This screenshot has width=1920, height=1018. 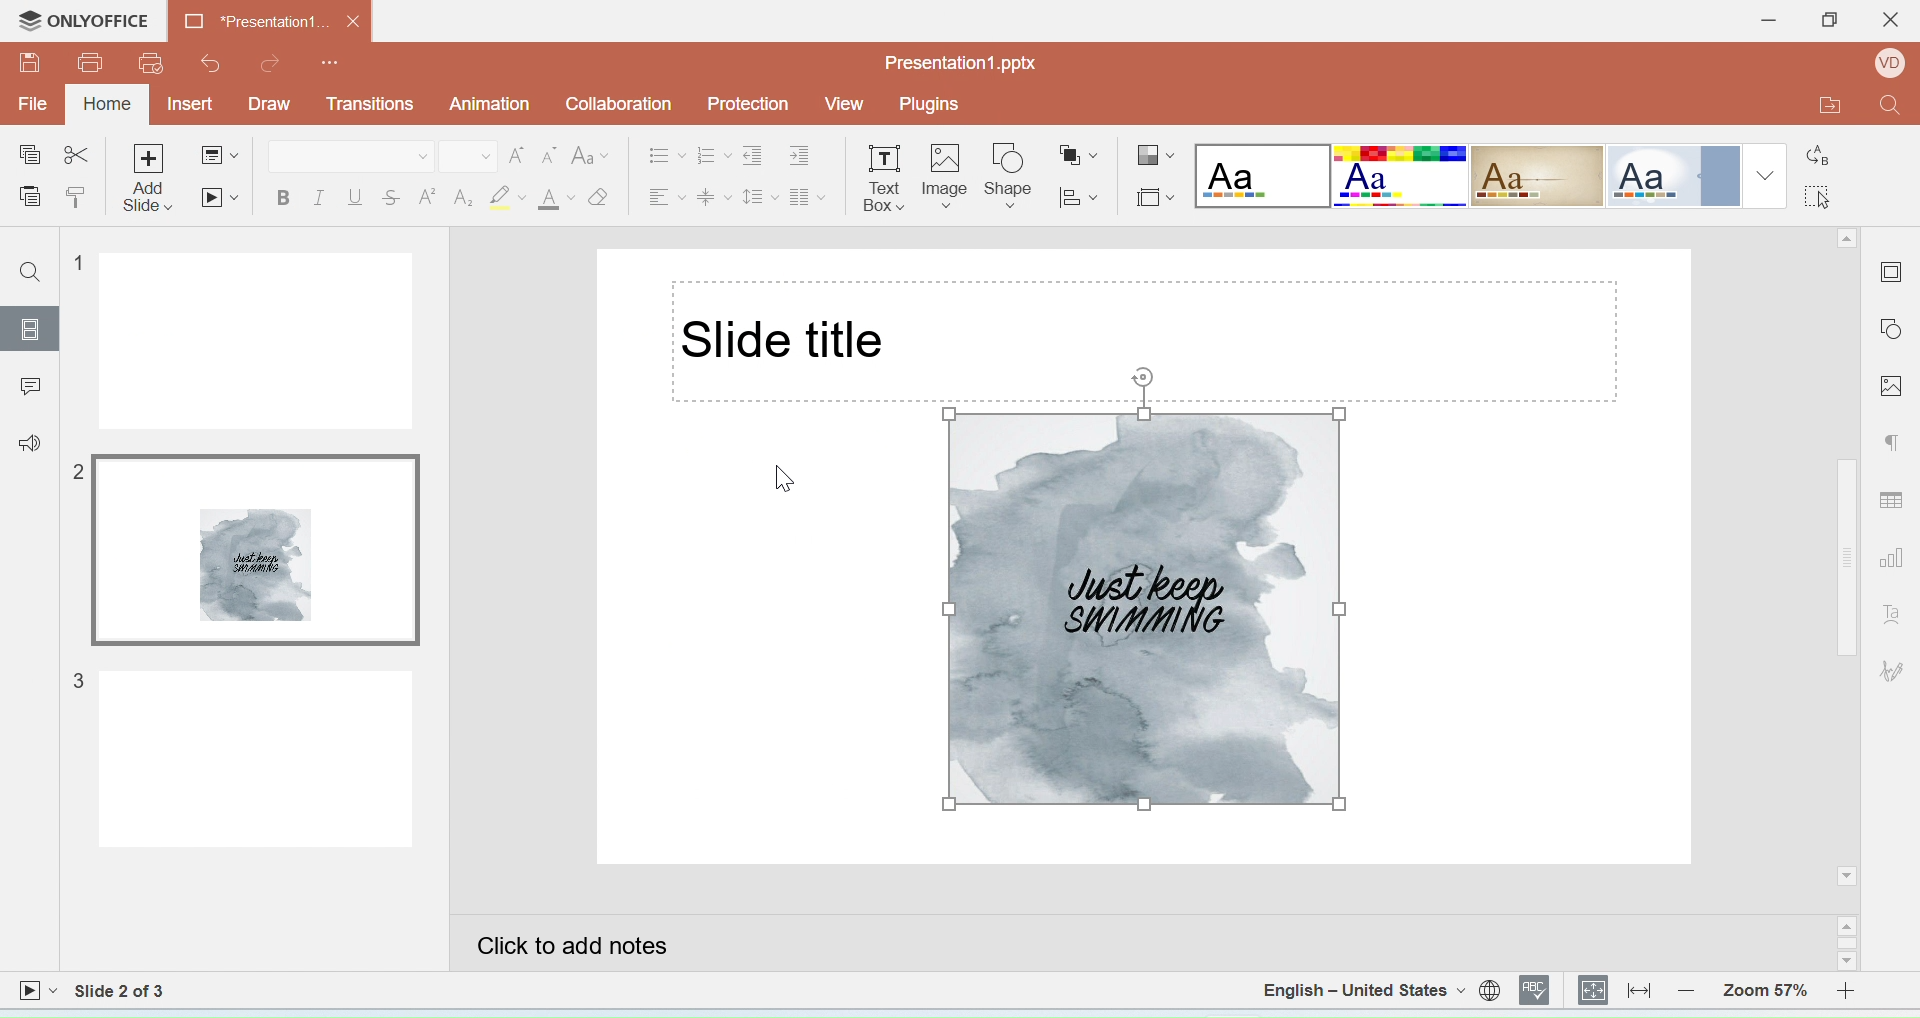 I want to click on Increase indent, so click(x=809, y=152).